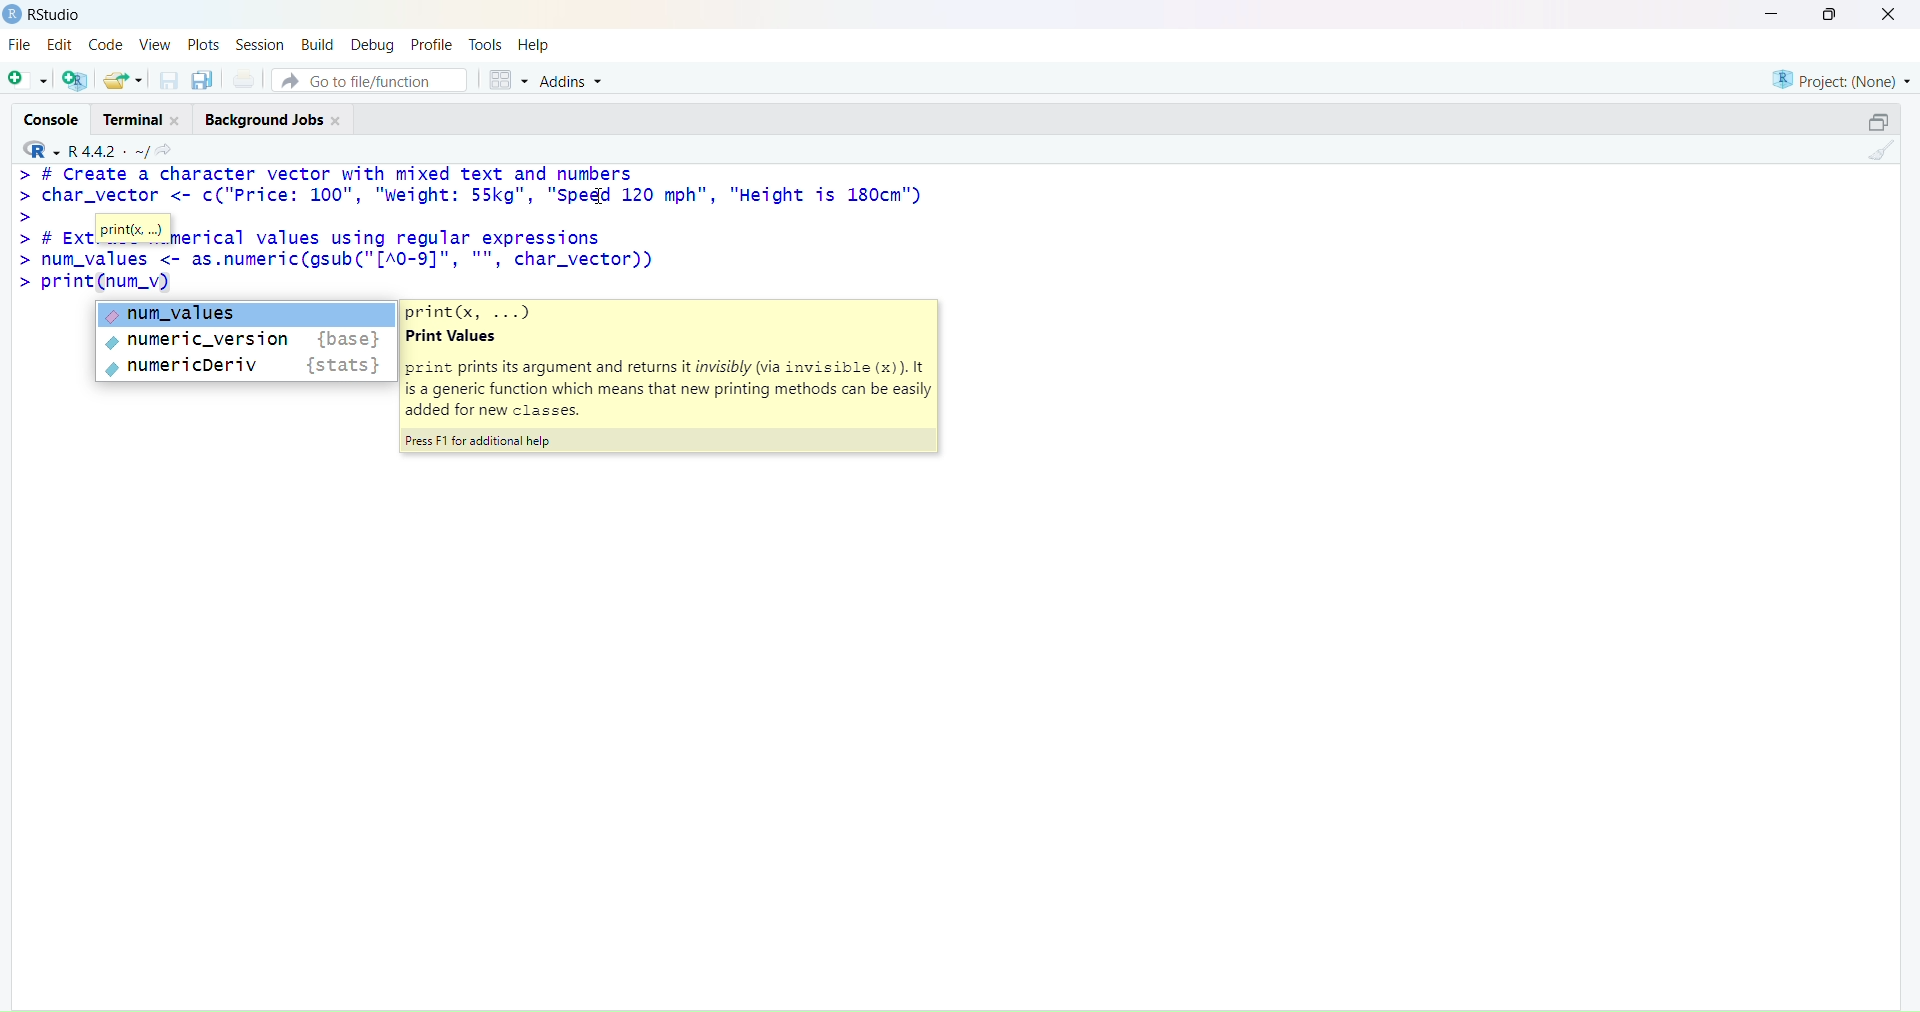  Describe the element at coordinates (202, 80) in the screenshot. I see `copy` at that location.